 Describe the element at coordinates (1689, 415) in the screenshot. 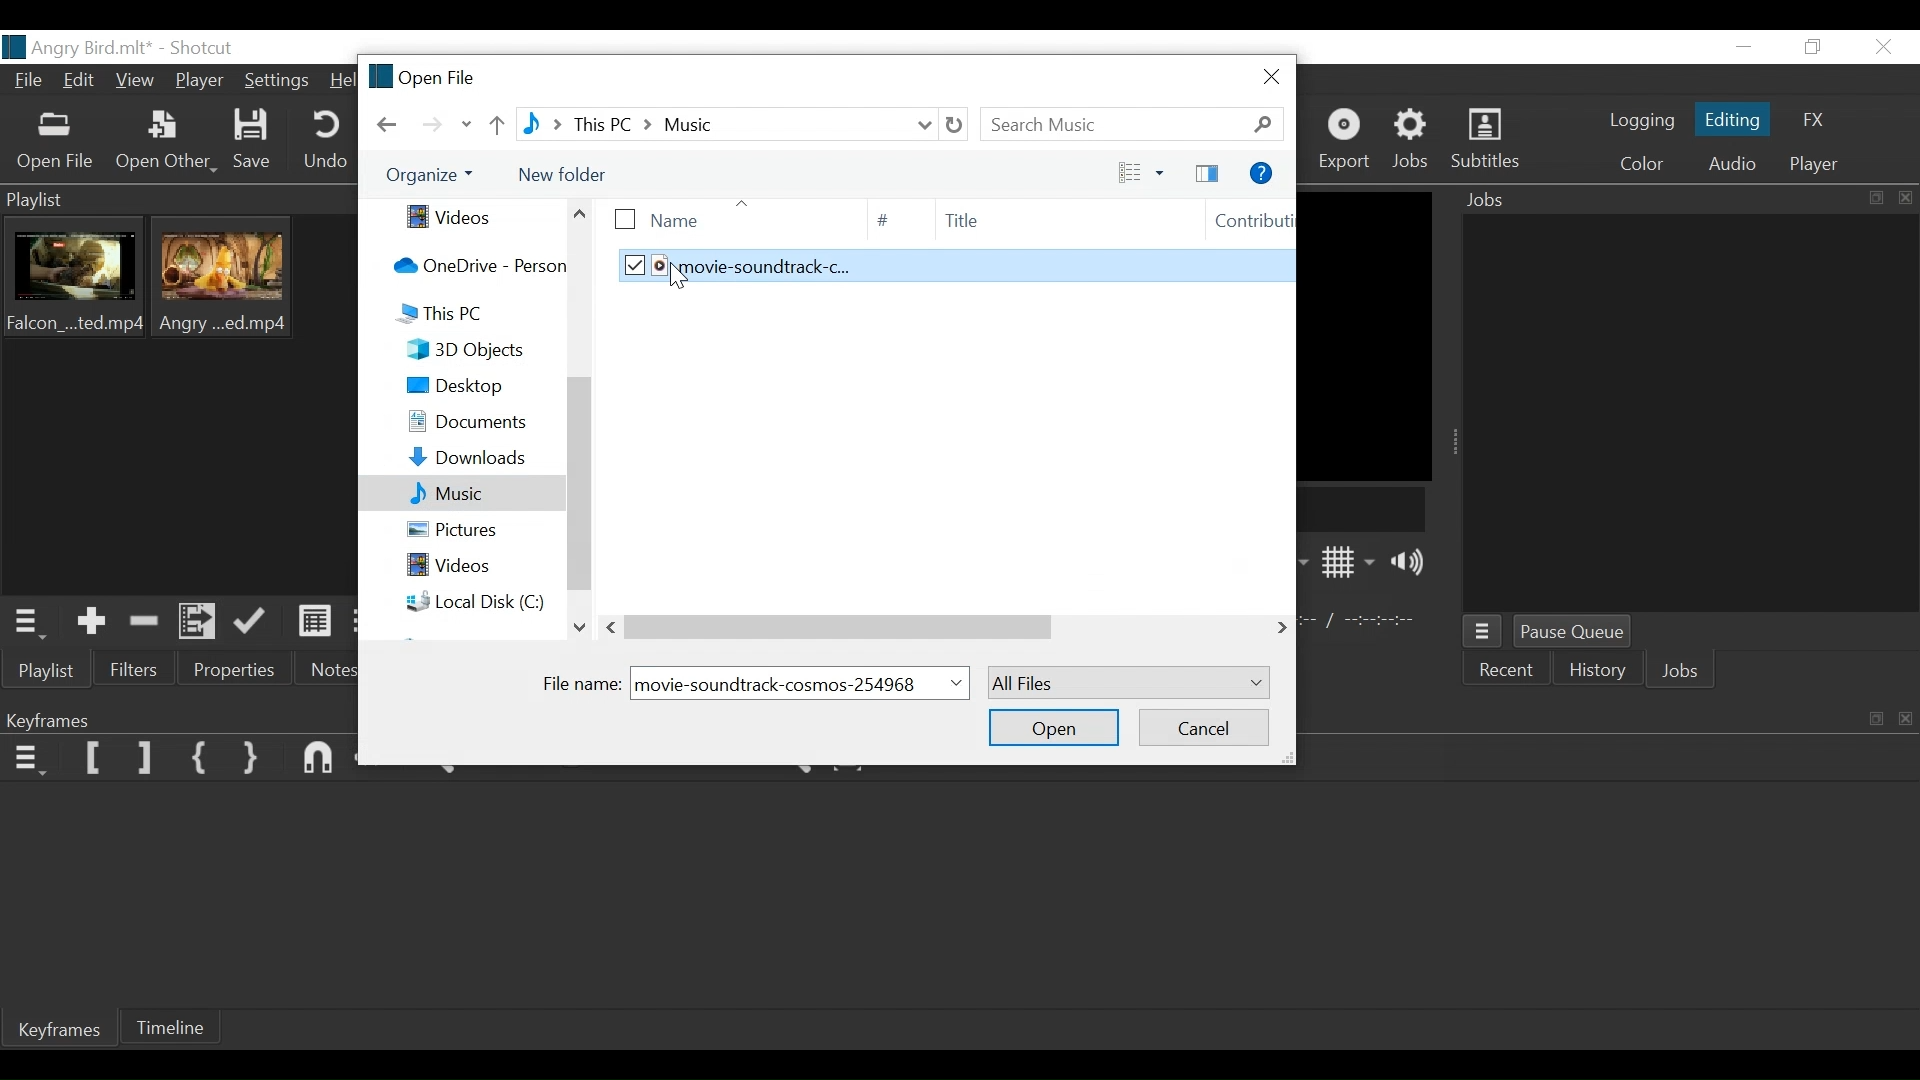

I see `Jobs Panel` at that location.